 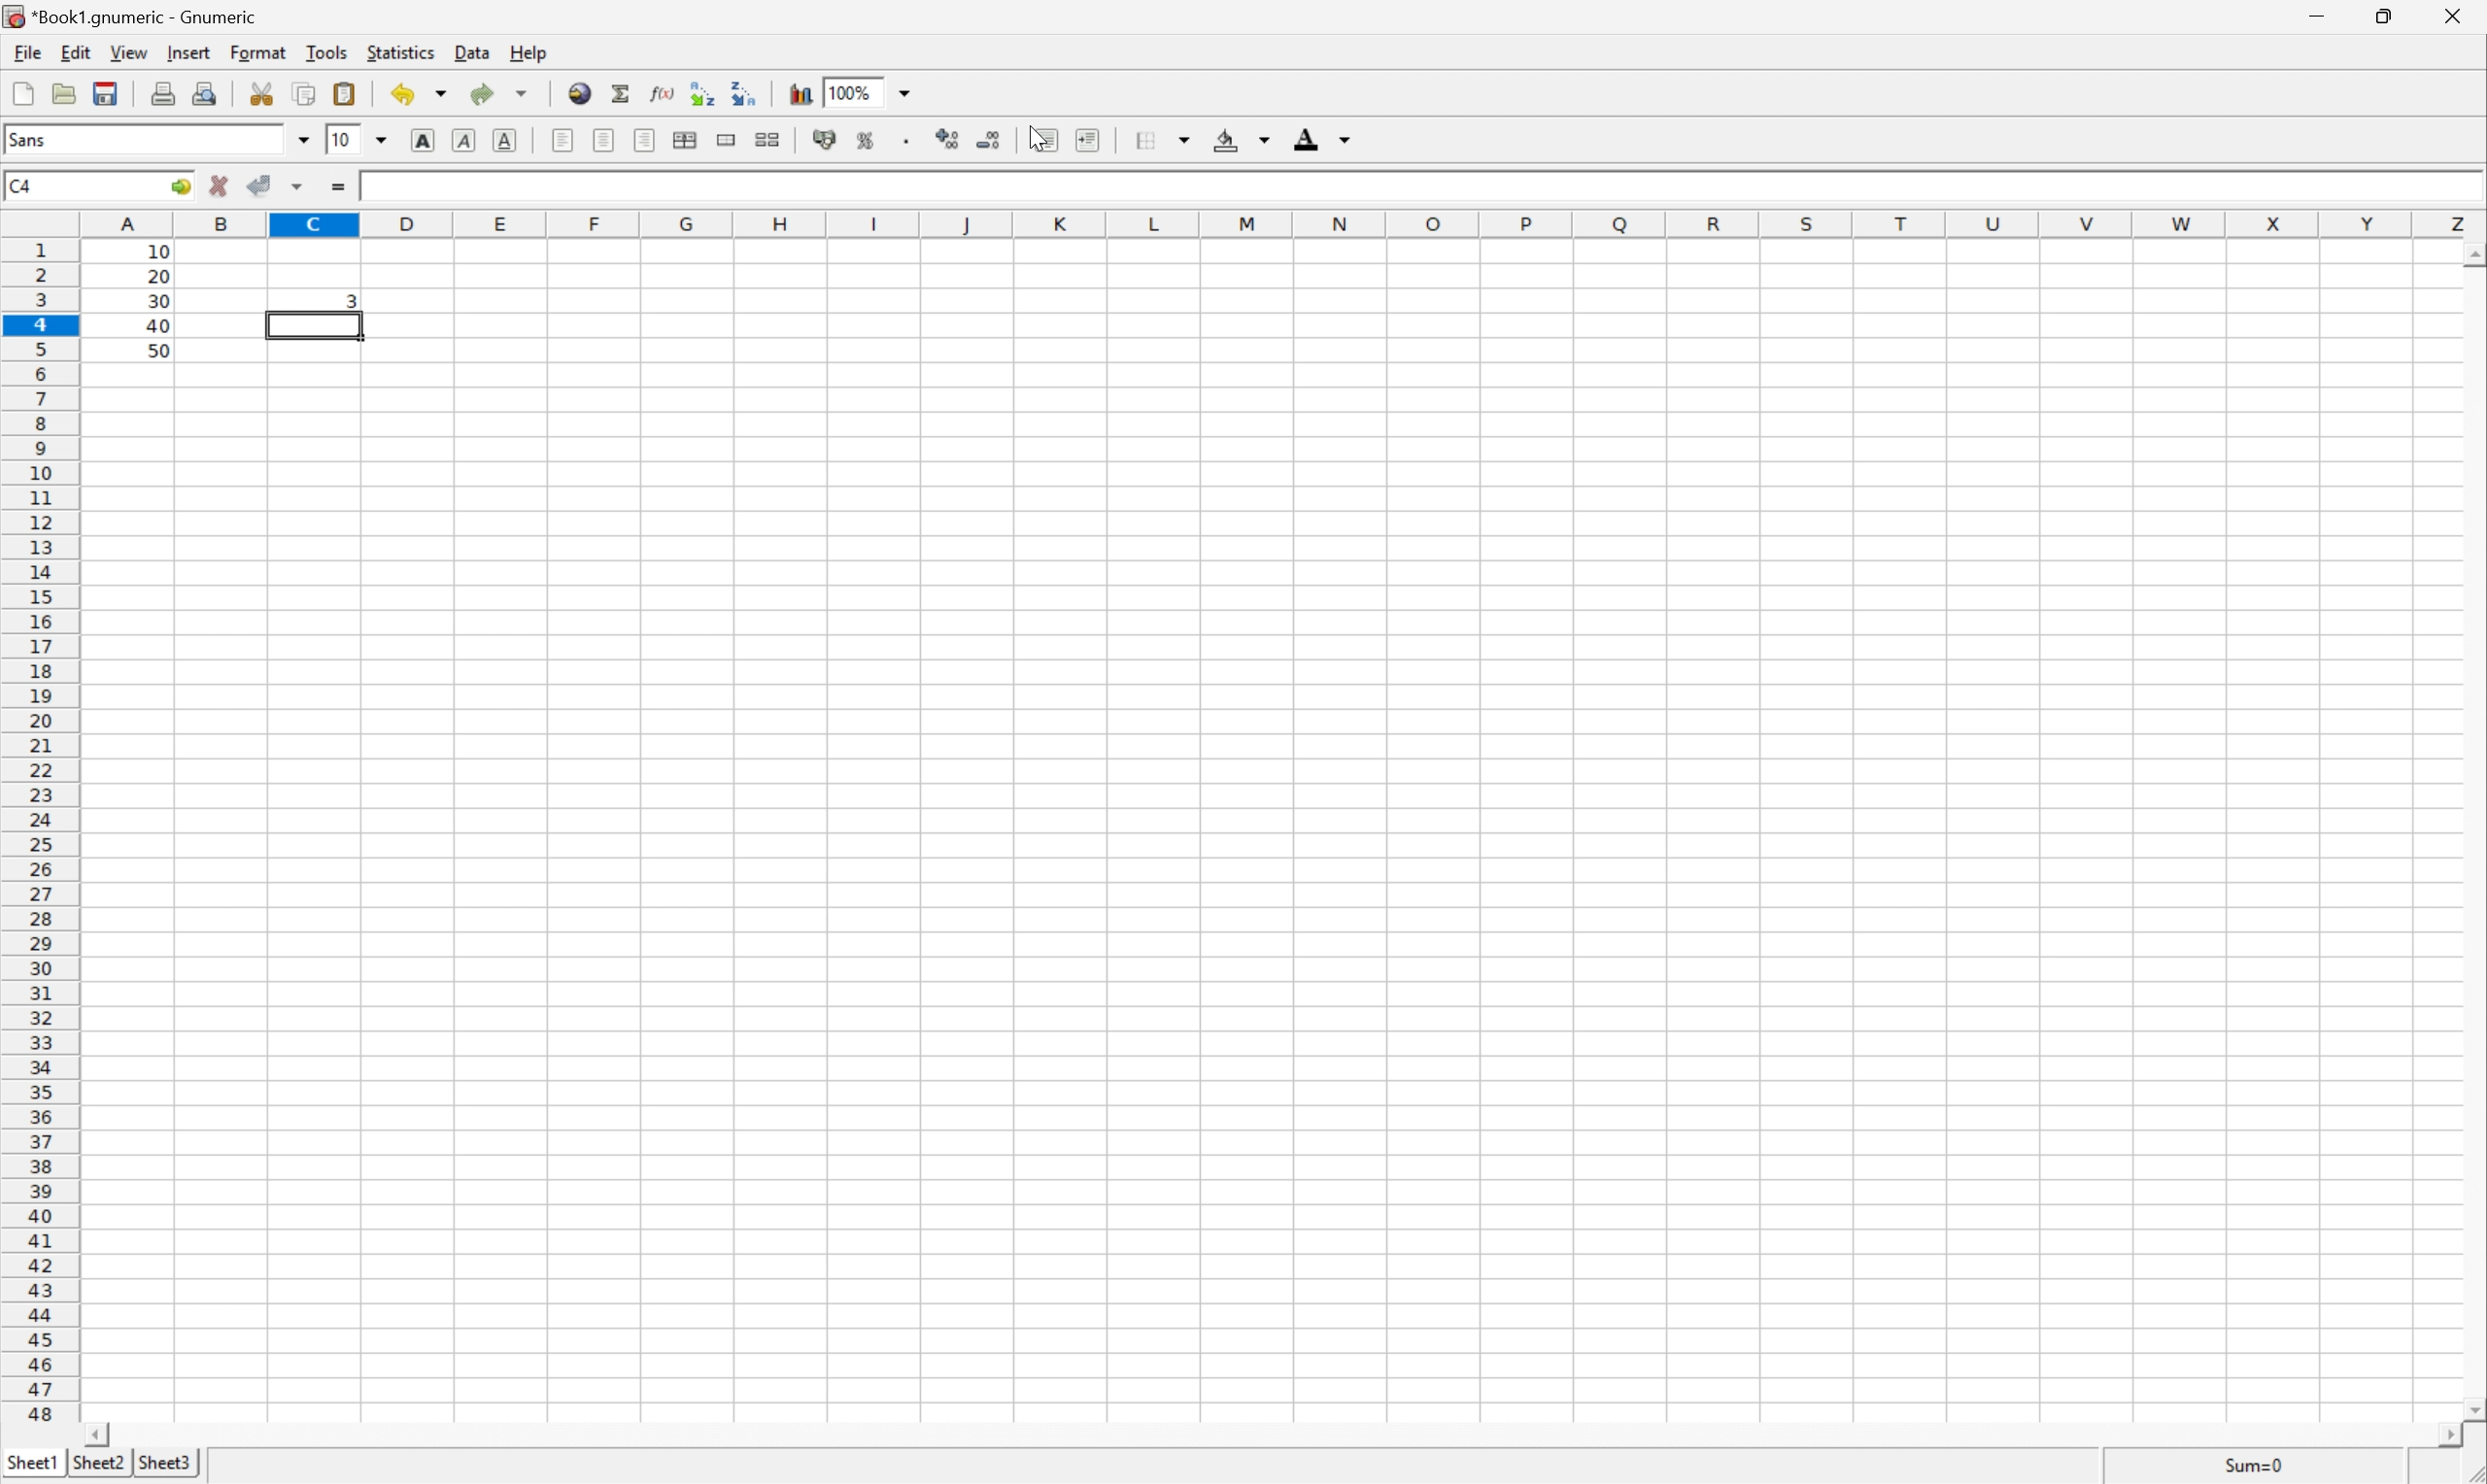 I want to click on Go to..., so click(x=179, y=187).